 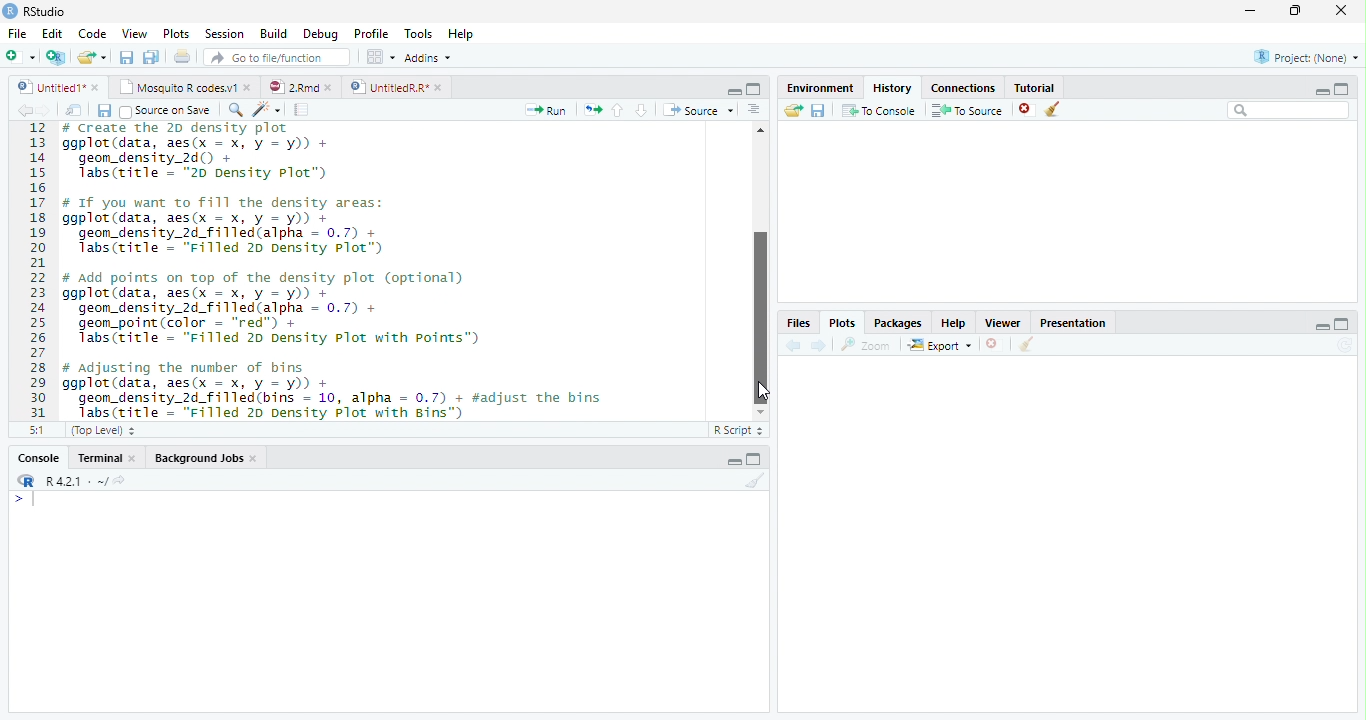 What do you see at coordinates (754, 111) in the screenshot?
I see `Document outline` at bounding box center [754, 111].